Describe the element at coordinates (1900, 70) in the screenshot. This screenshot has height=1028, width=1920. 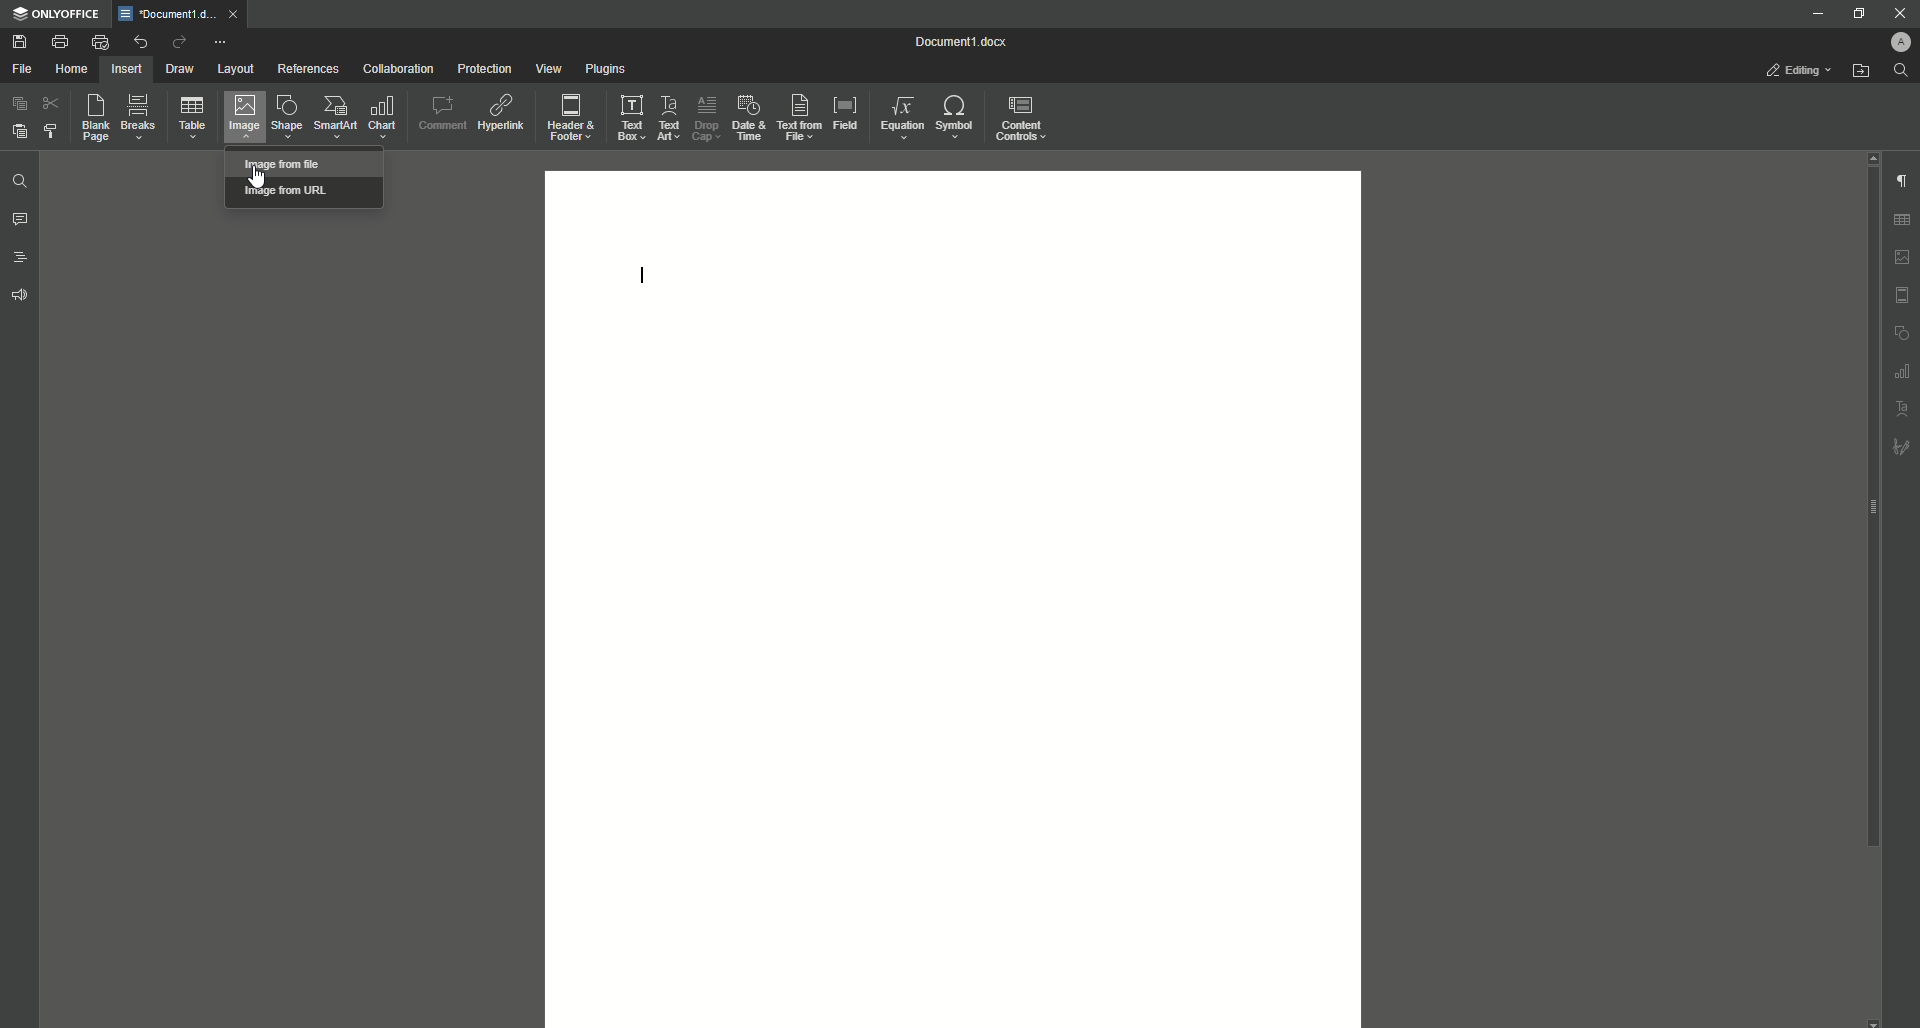
I see `Find` at that location.